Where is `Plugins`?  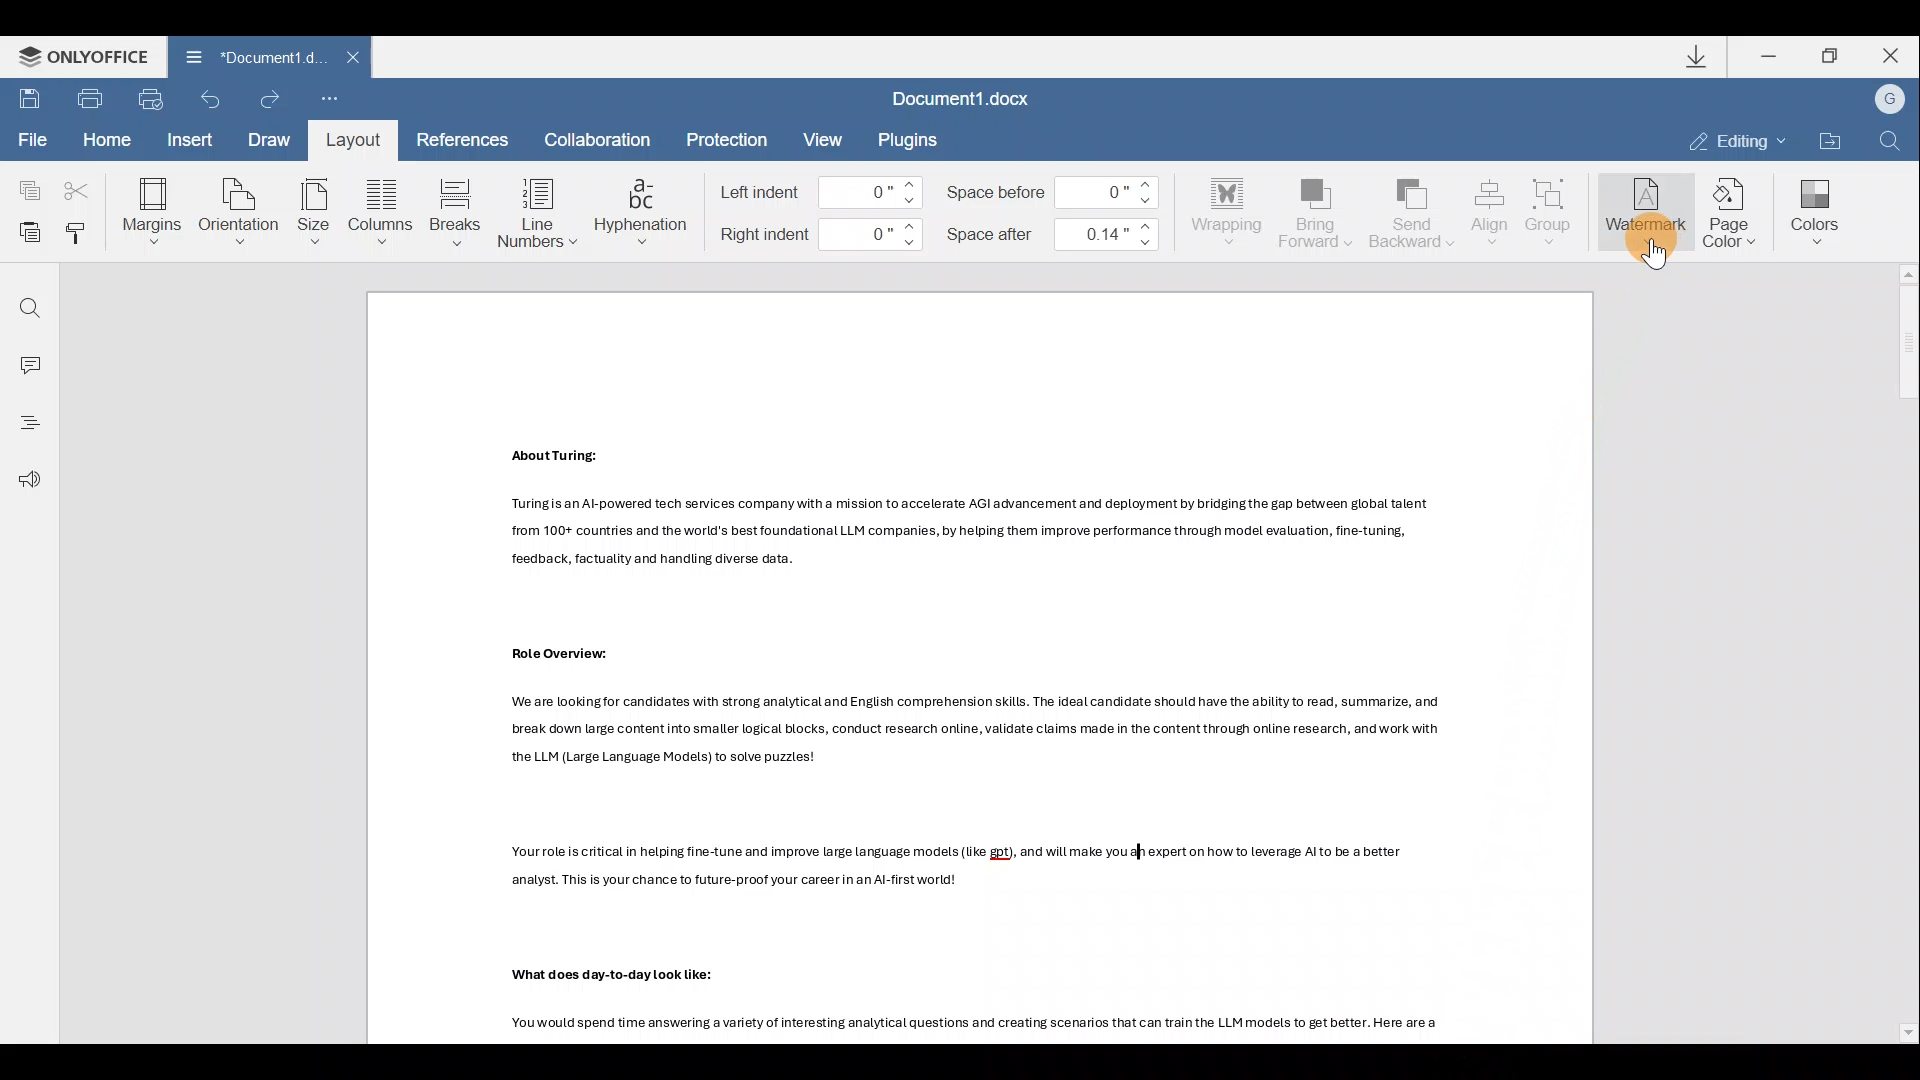
Plugins is located at coordinates (912, 140).